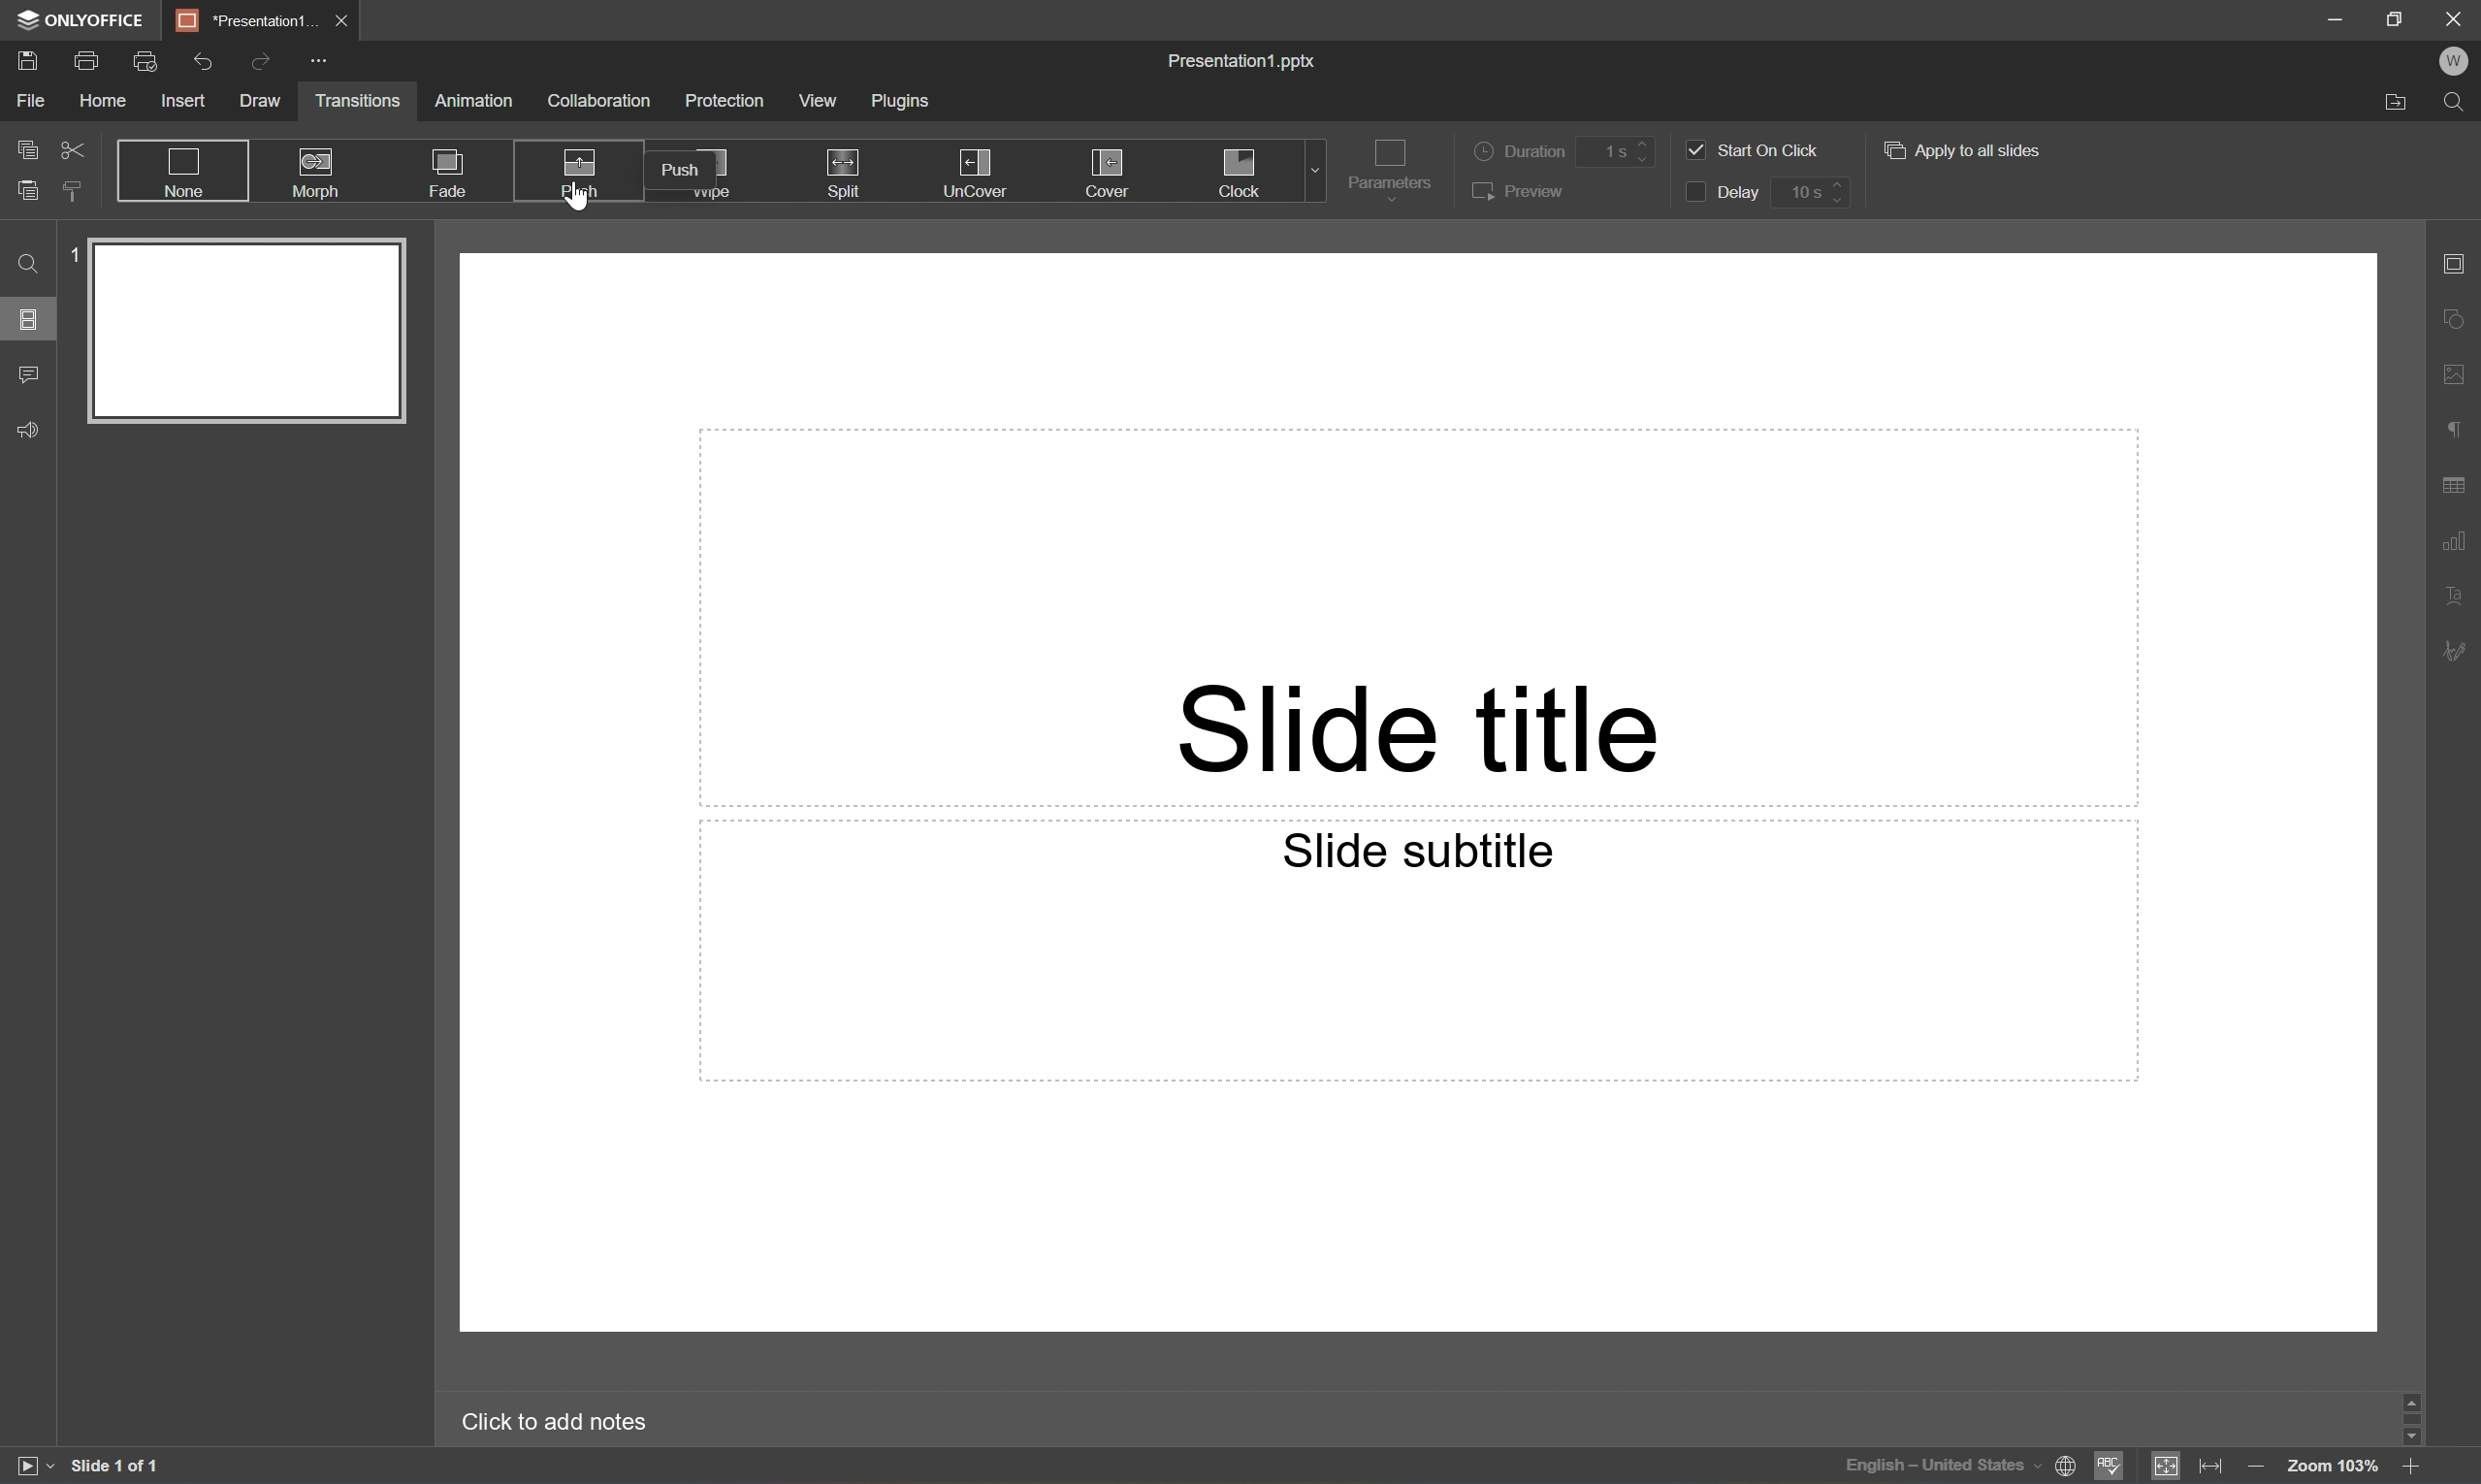 The height and width of the screenshot is (1484, 2481). What do you see at coordinates (444, 172) in the screenshot?
I see `Fade` at bounding box center [444, 172].